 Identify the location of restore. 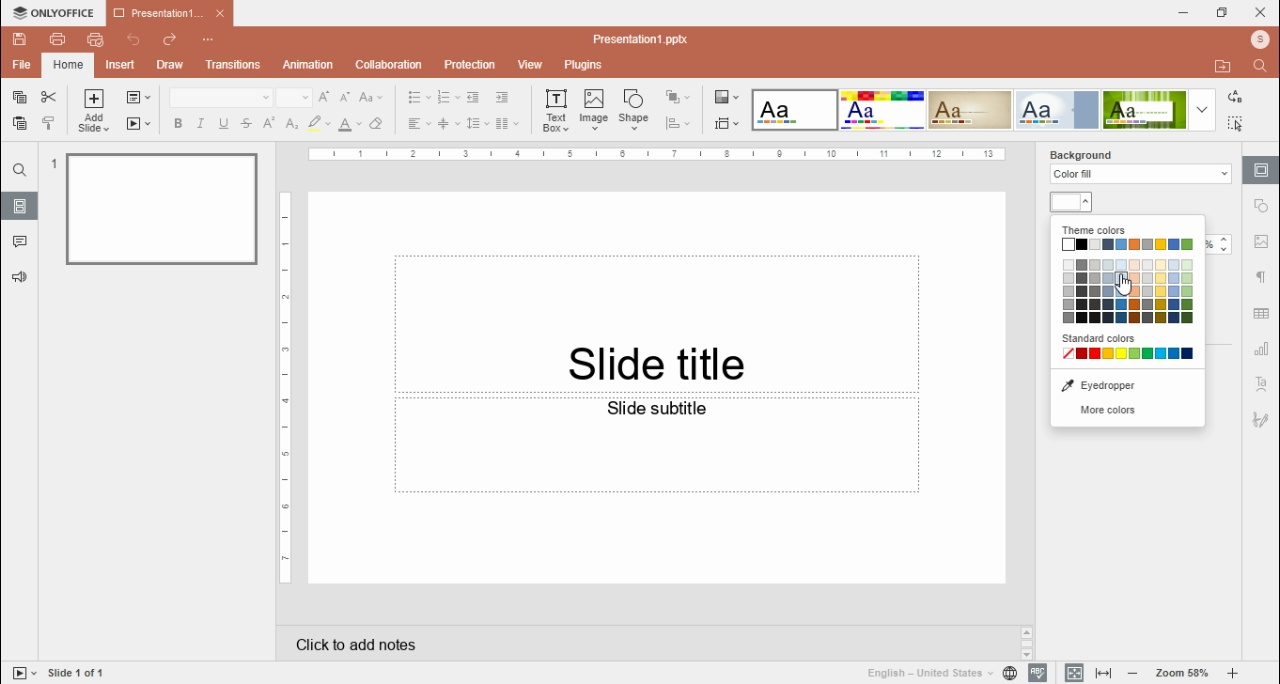
(1222, 12).